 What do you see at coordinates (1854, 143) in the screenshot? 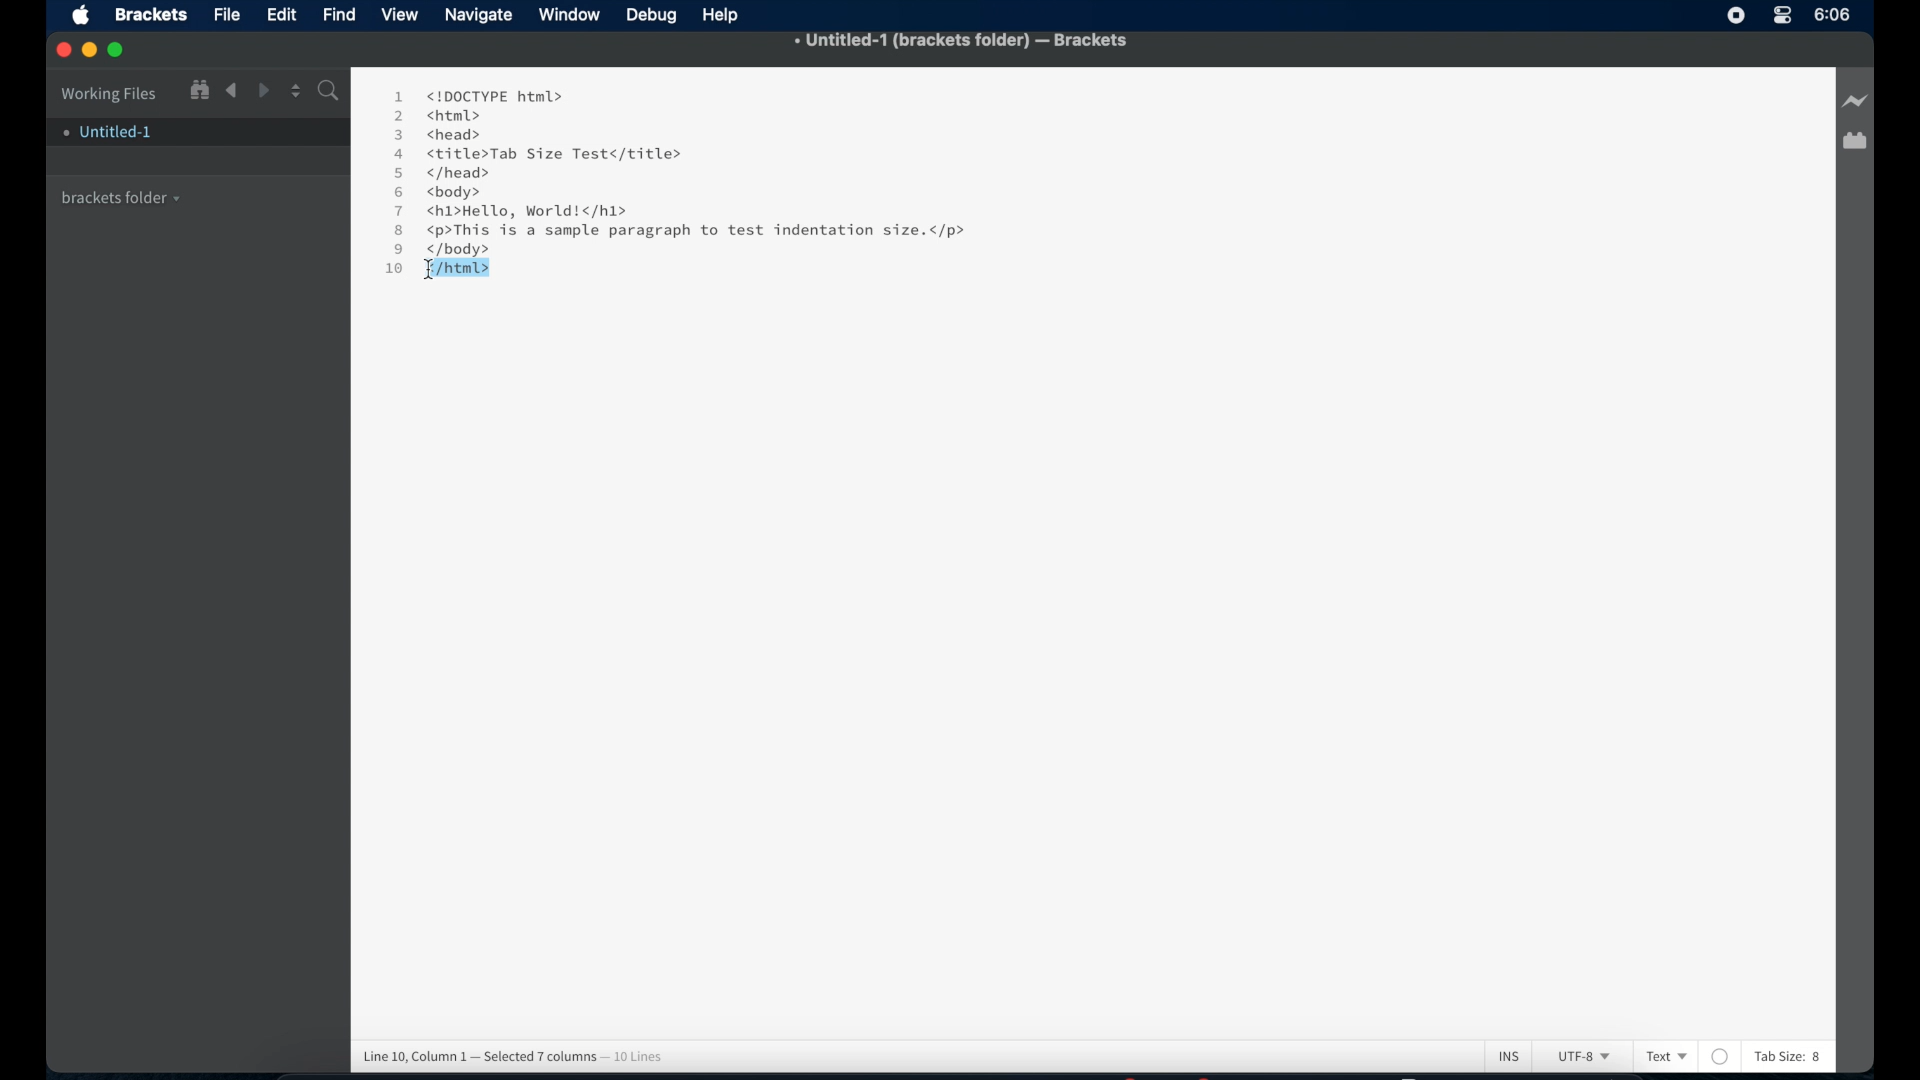
I see `Calendar` at bounding box center [1854, 143].